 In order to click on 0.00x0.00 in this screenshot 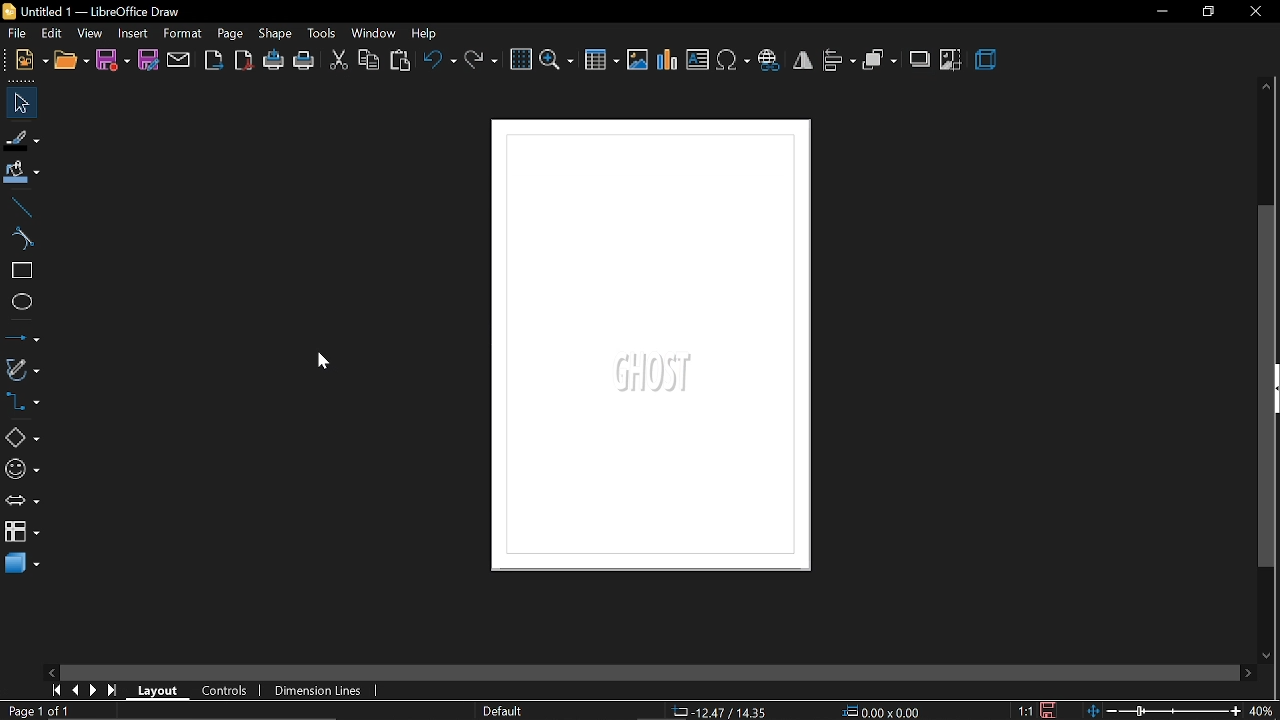, I will do `click(886, 712)`.